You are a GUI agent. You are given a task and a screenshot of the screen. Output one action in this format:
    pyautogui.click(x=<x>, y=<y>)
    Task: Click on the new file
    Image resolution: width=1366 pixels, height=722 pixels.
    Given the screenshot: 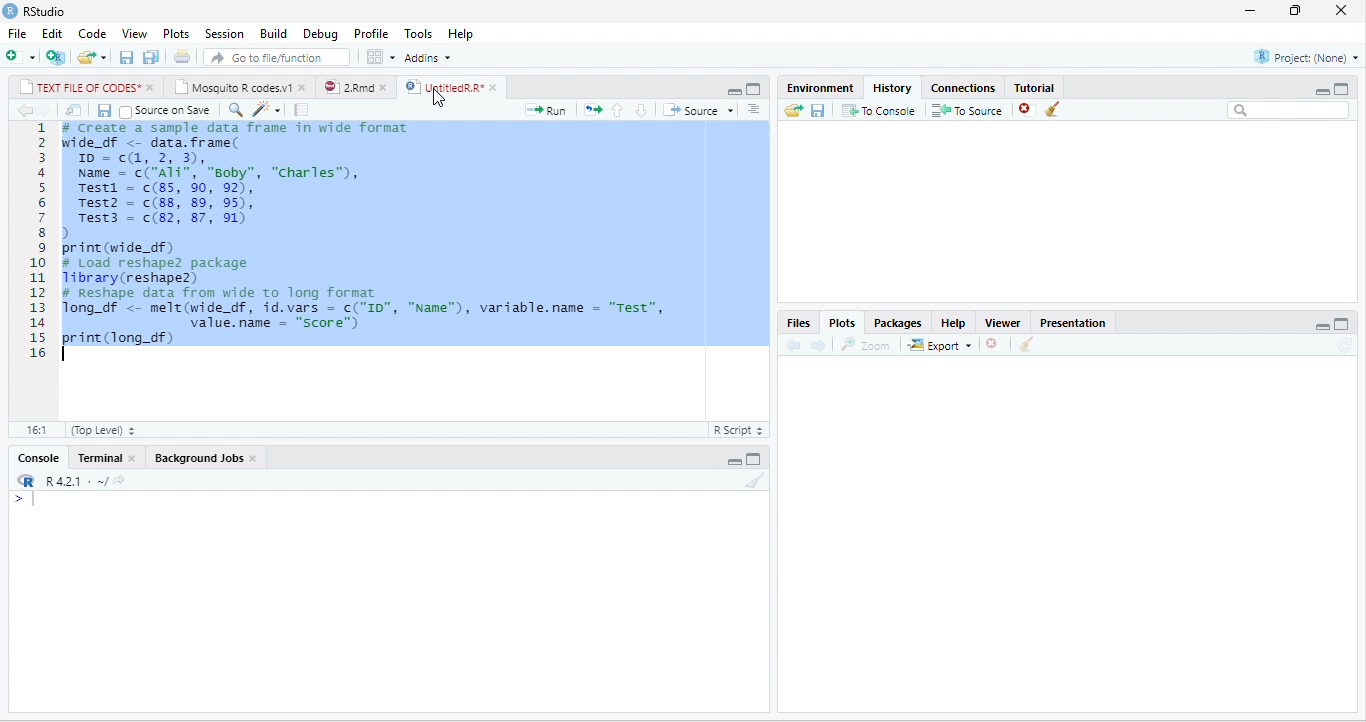 What is the action you would take?
    pyautogui.click(x=20, y=58)
    